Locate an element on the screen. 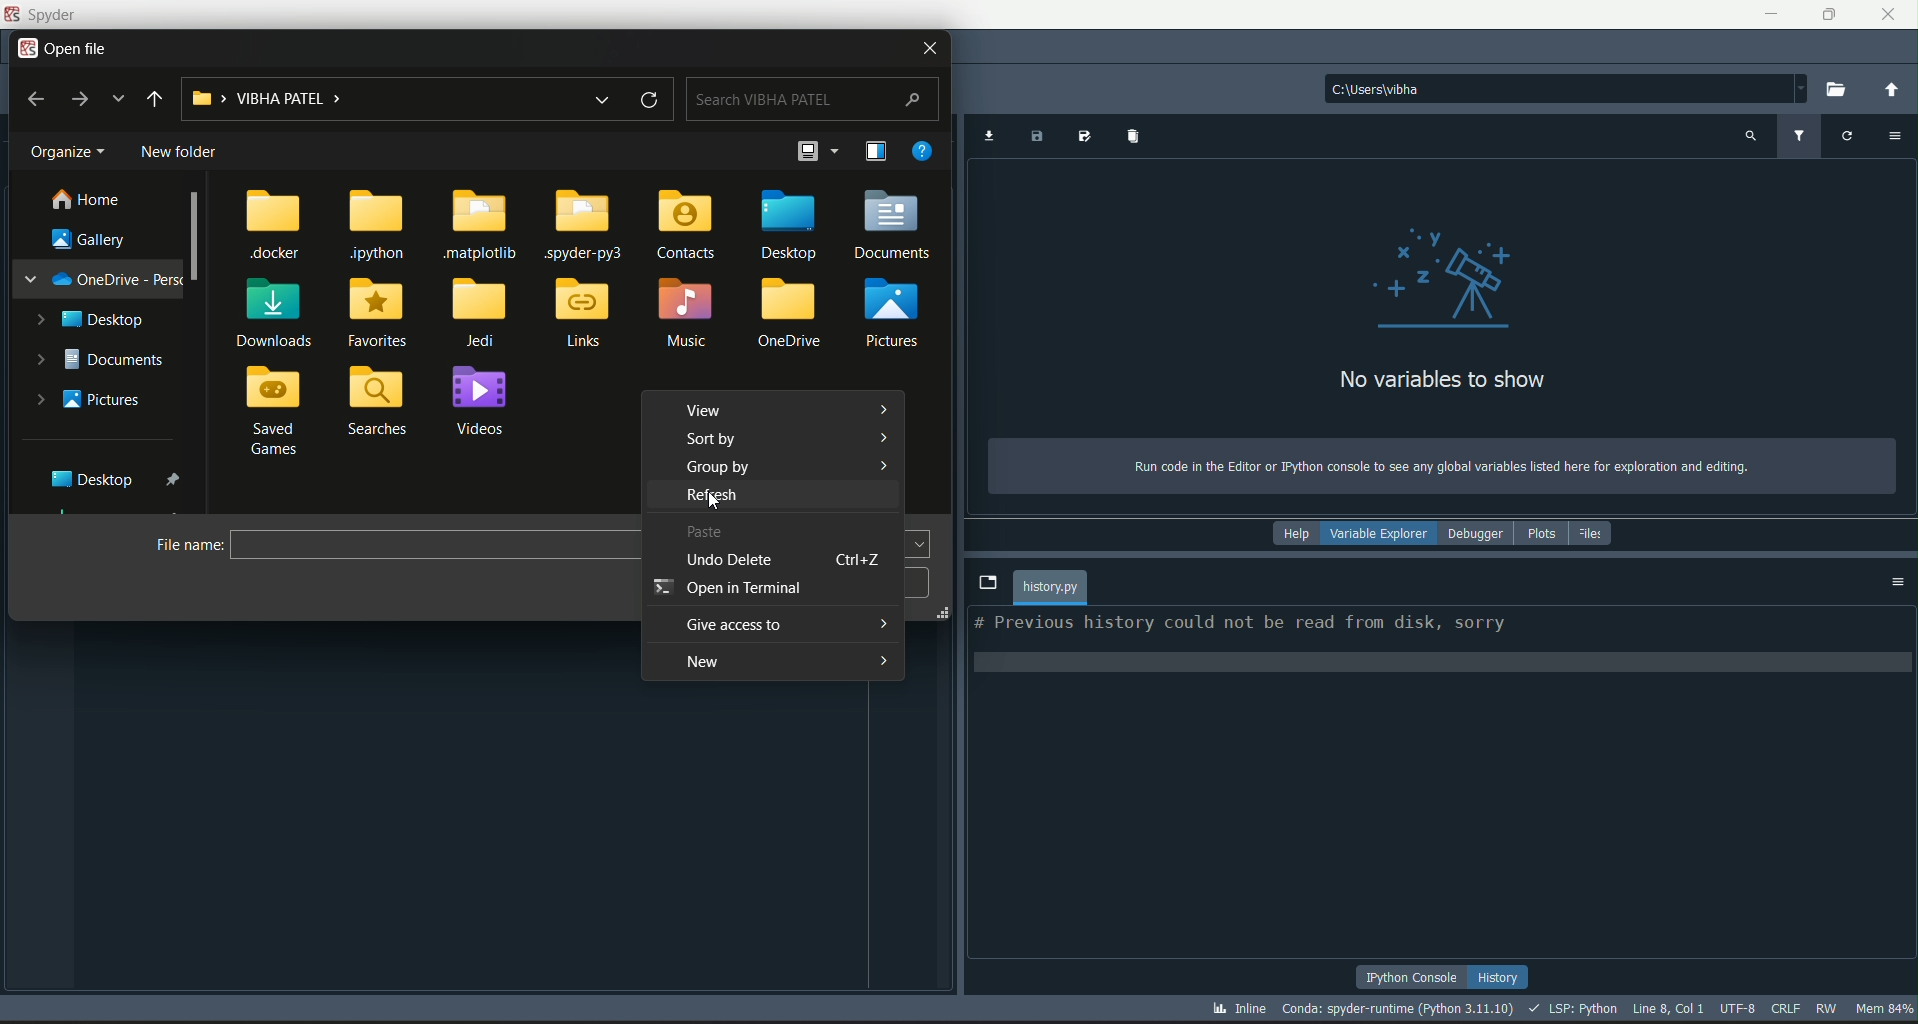 Image resolution: width=1918 pixels, height=1024 pixels. change your view is located at coordinates (807, 151).